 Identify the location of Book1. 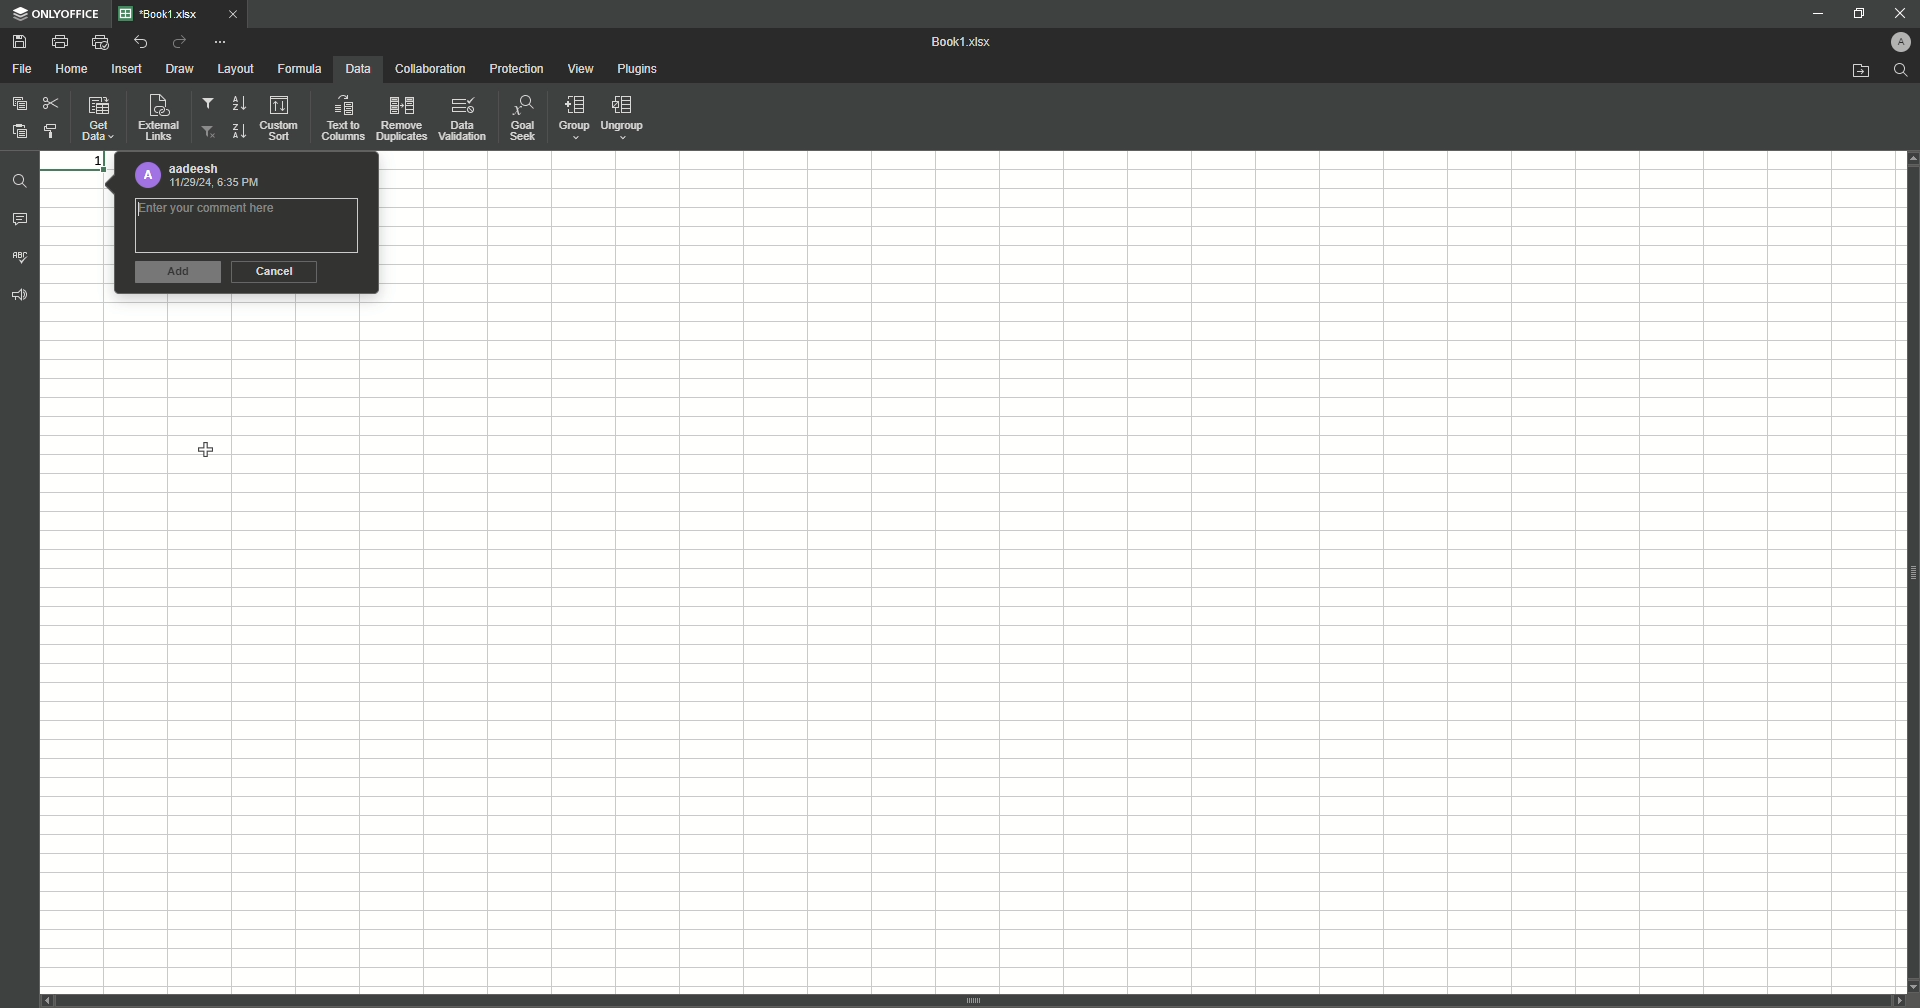
(967, 43).